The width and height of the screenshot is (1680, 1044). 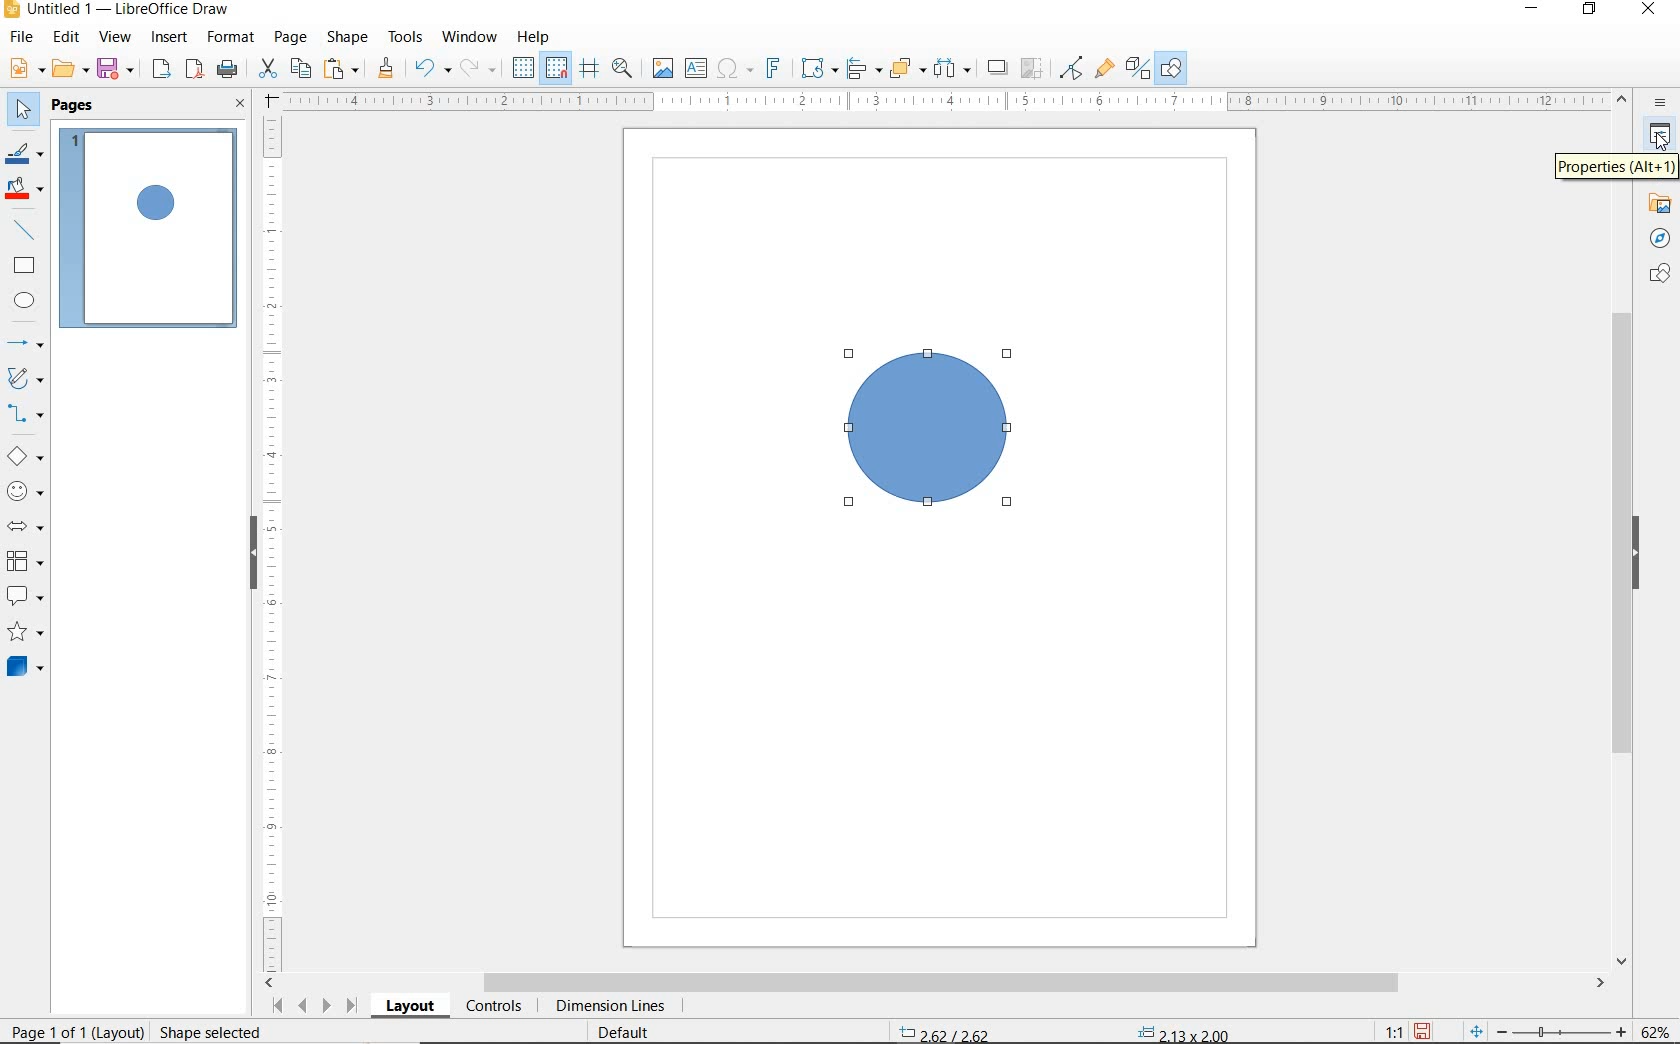 I want to click on INSERT IMAGE, so click(x=660, y=69).